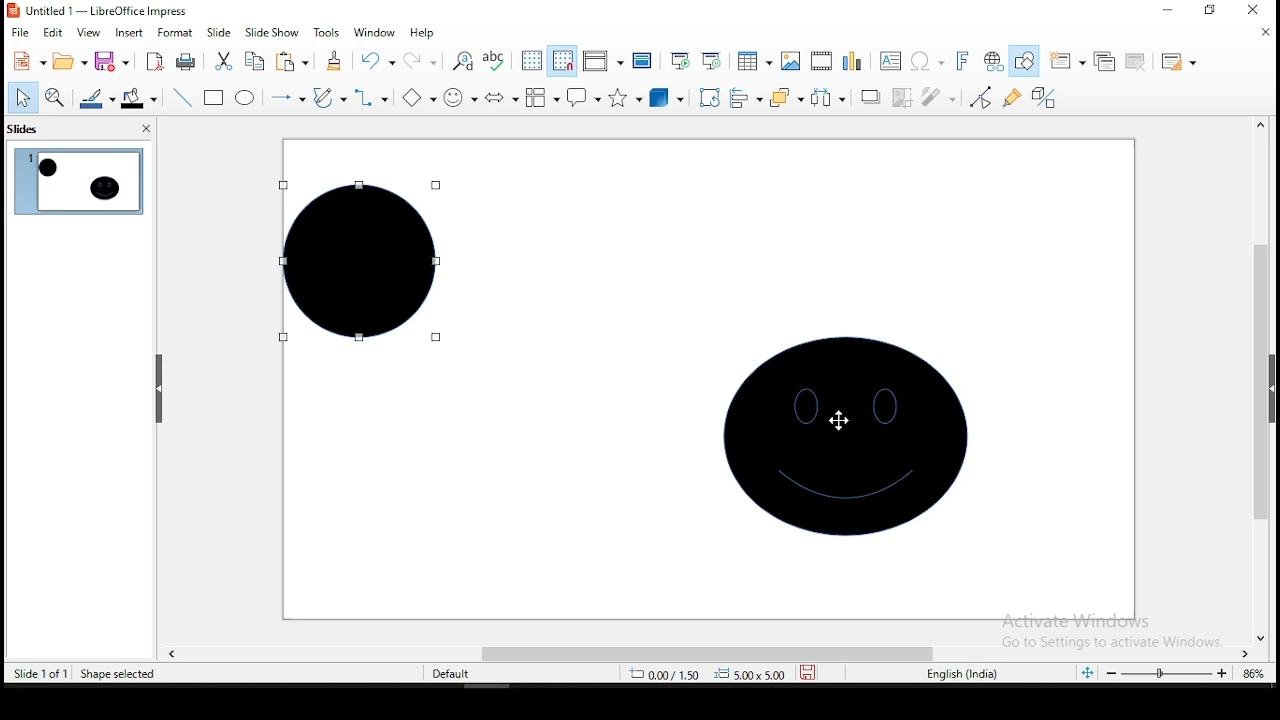 Image resolution: width=1280 pixels, height=720 pixels. Describe the element at coordinates (223, 61) in the screenshot. I see `cut` at that location.